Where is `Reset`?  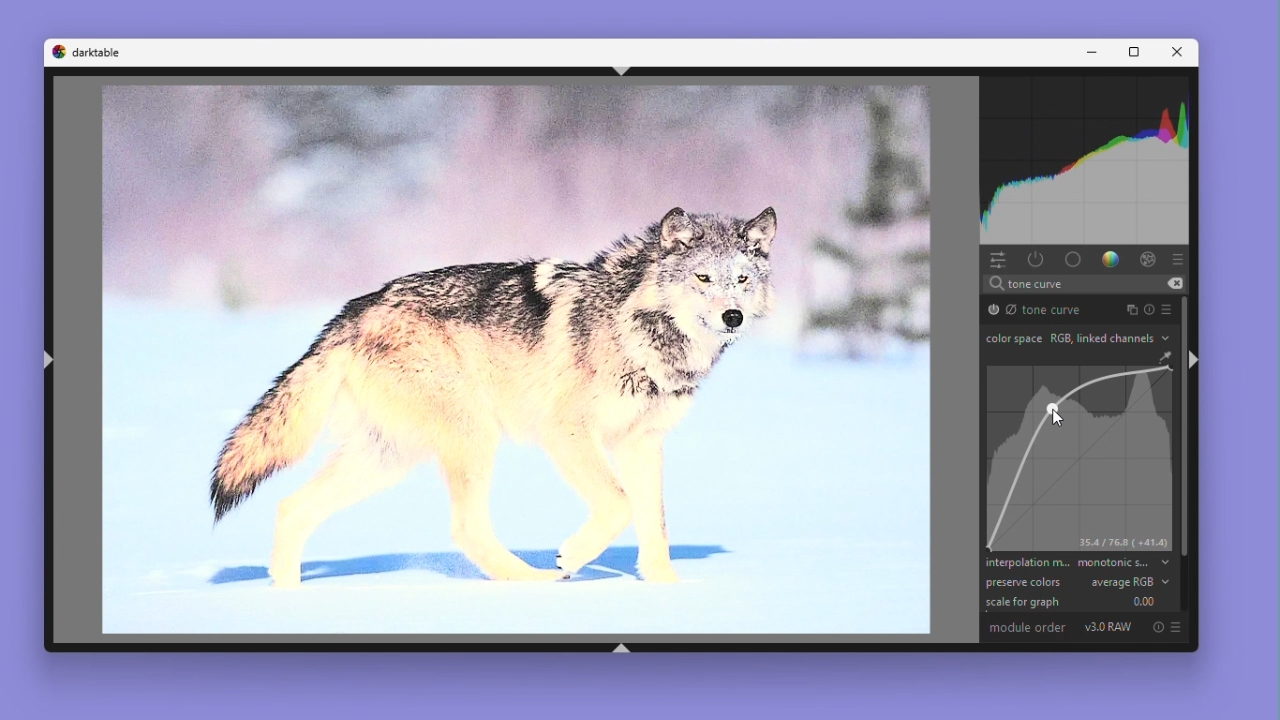 Reset is located at coordinates (1156, 627).